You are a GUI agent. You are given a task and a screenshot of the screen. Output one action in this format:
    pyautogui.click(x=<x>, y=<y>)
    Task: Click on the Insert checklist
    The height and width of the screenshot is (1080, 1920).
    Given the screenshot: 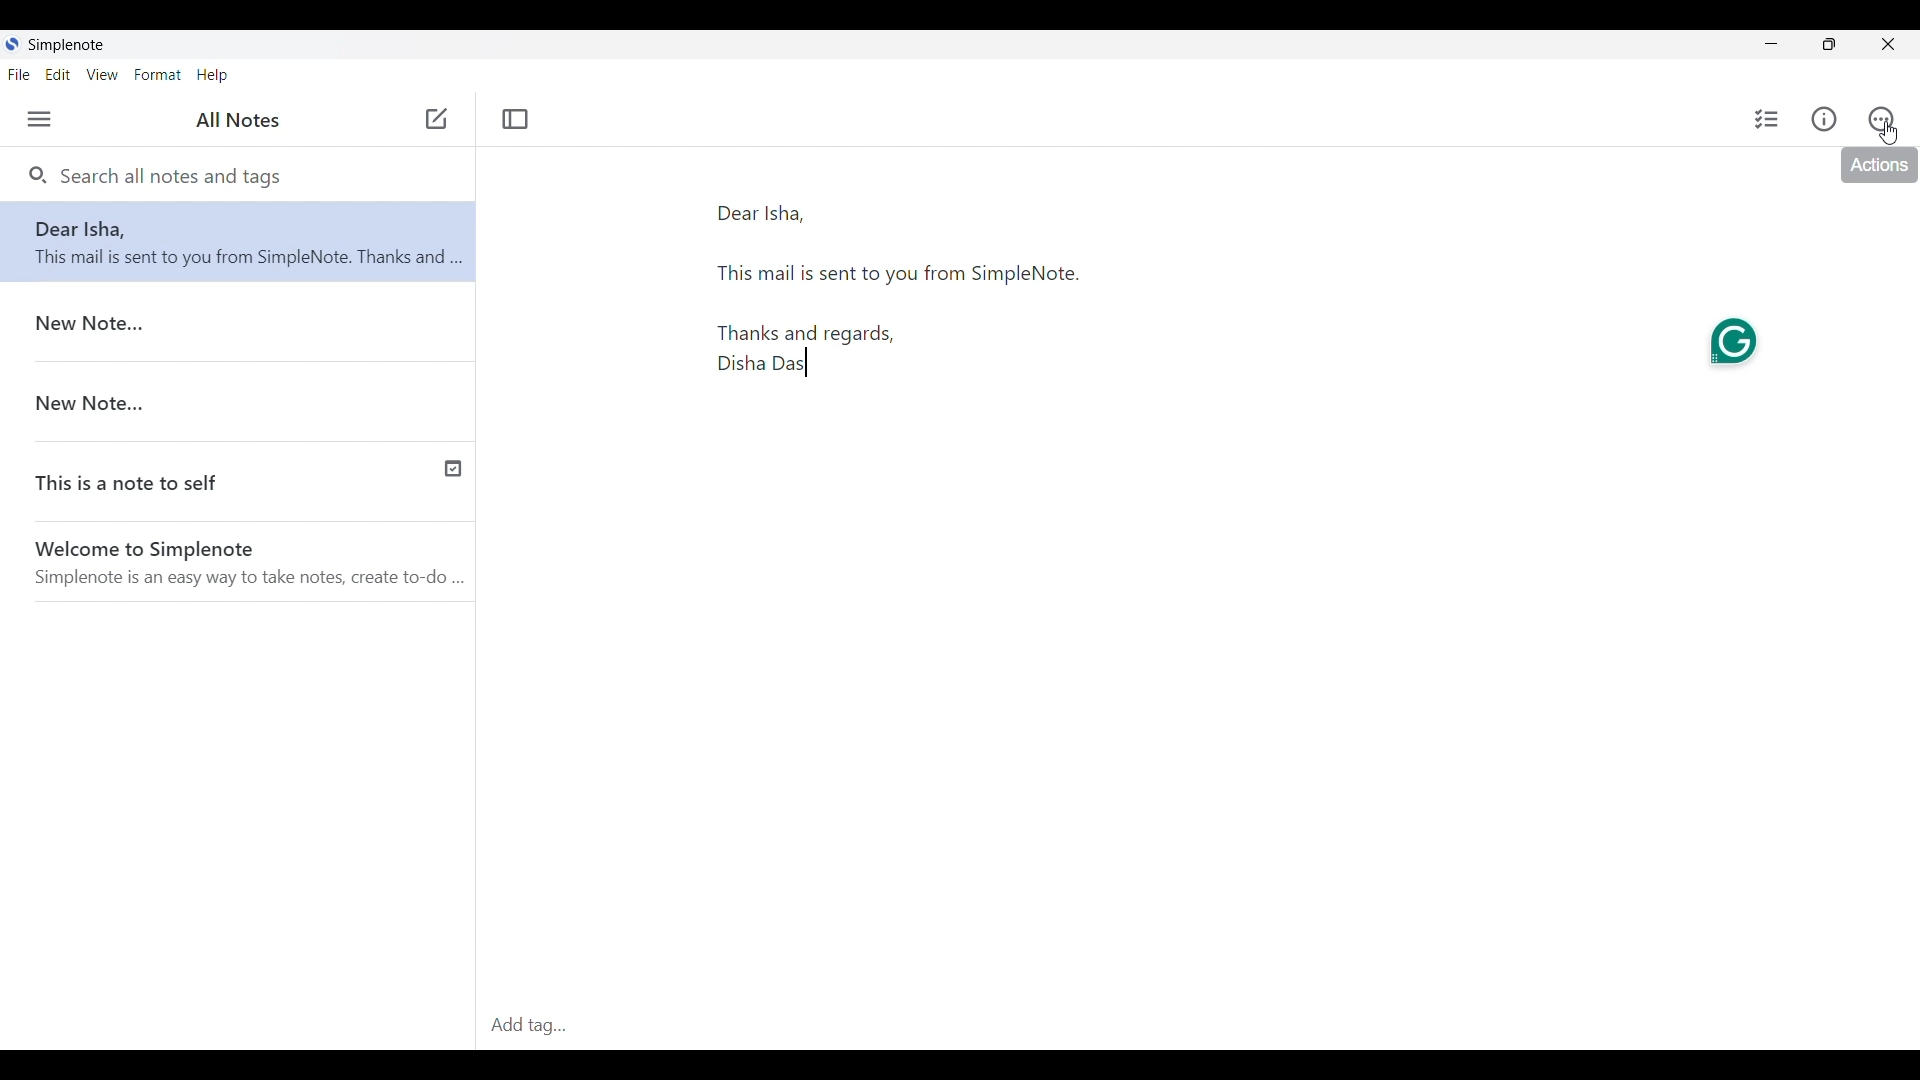 What is the action you would take?
    pyautogui.click(x=1767, y=118)
    